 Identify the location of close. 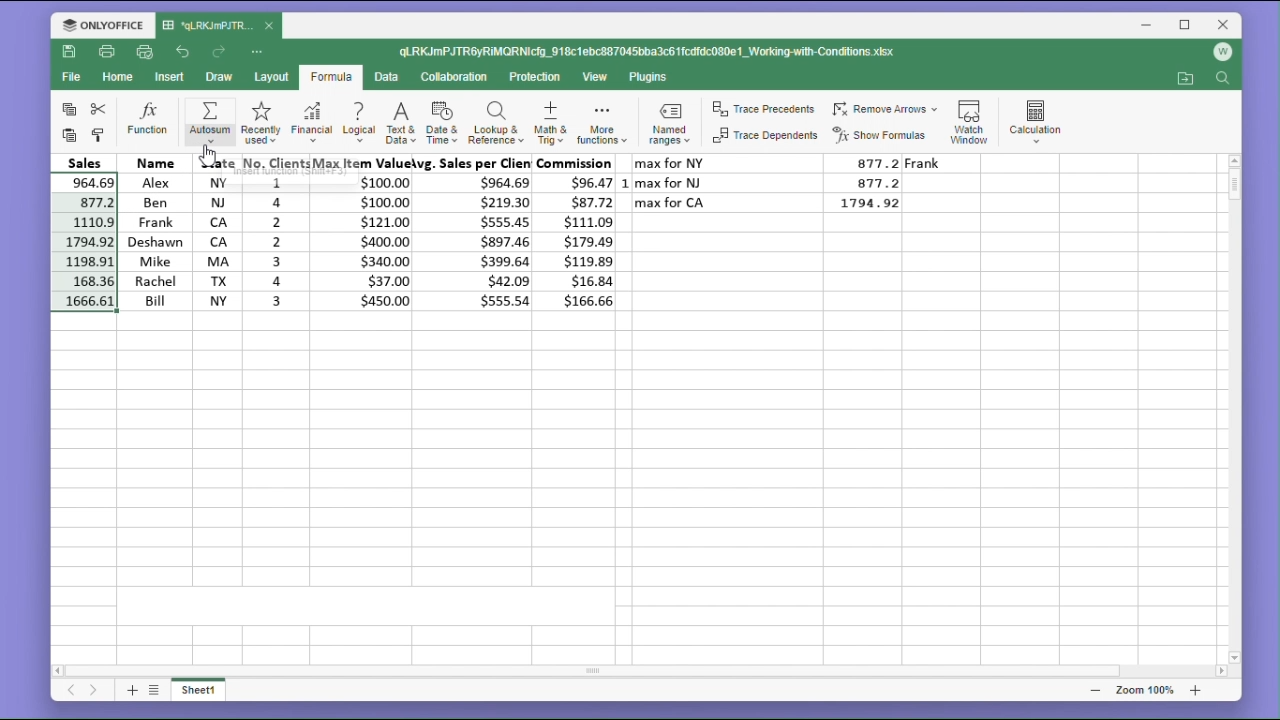
(1224, 24).